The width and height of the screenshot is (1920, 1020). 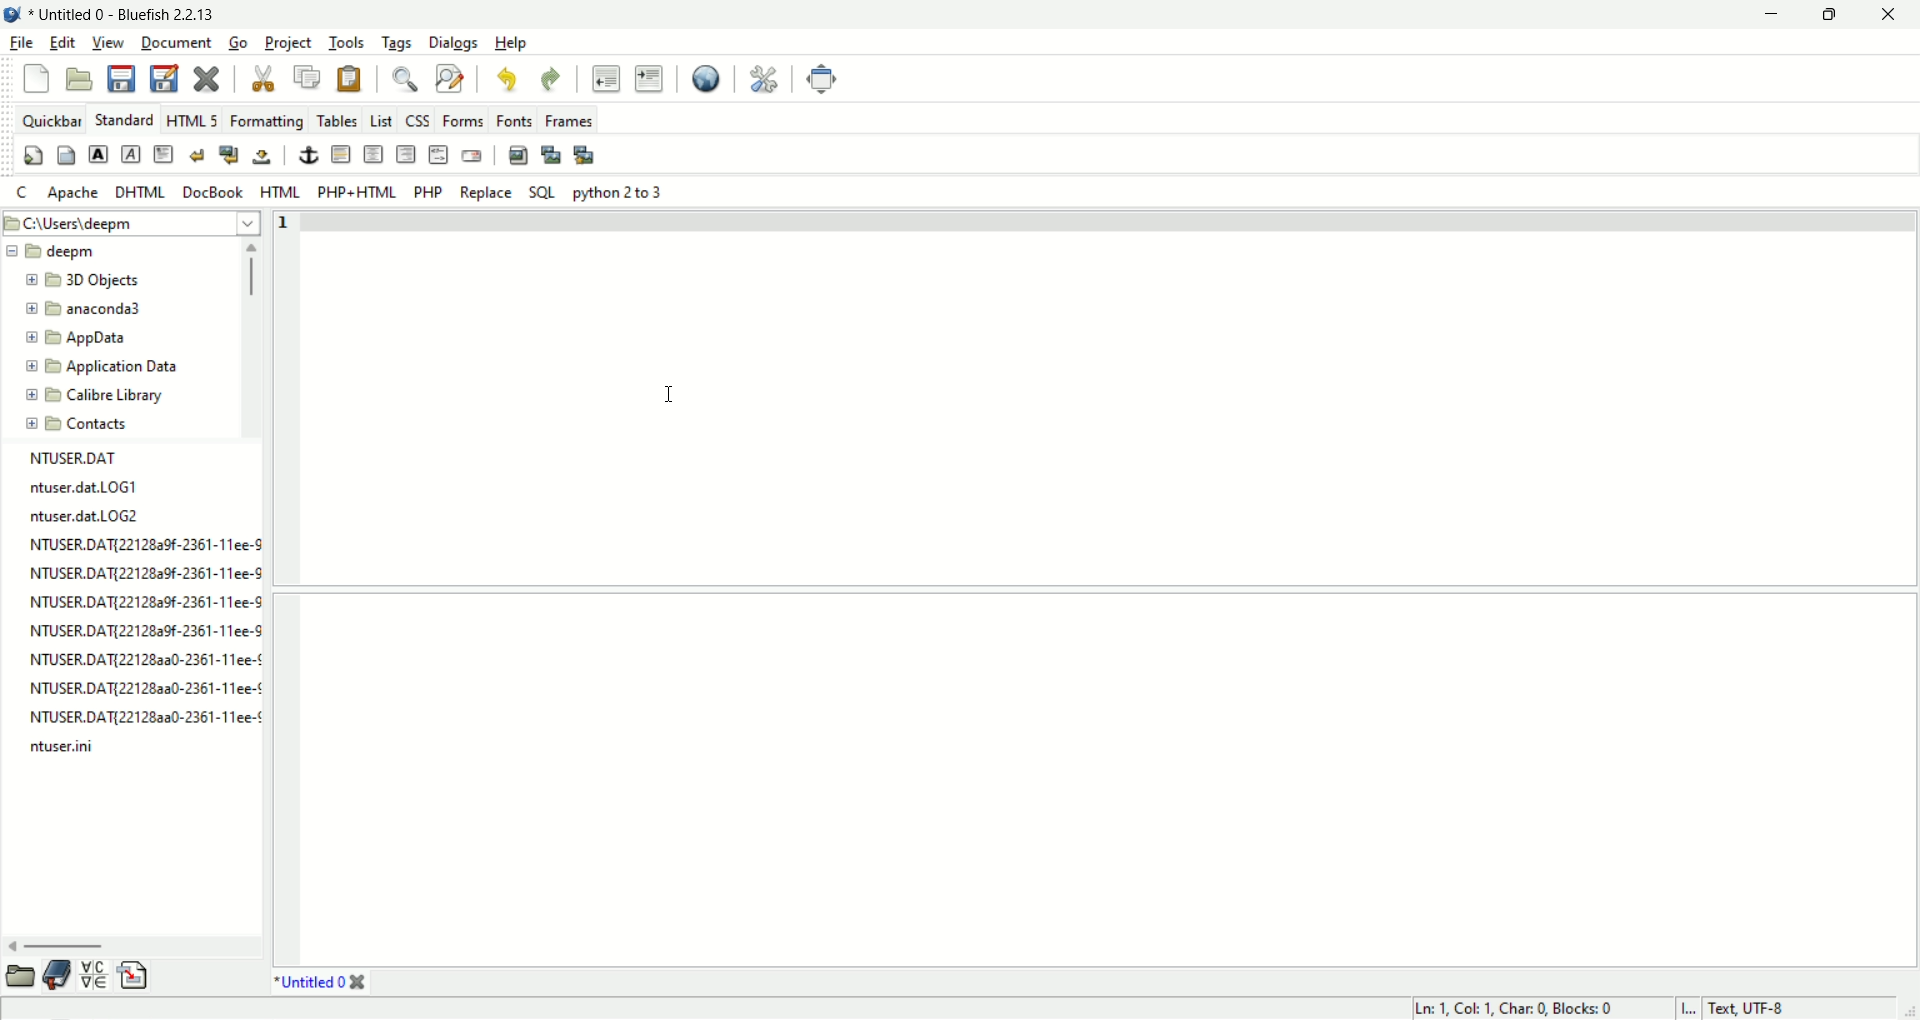 What do you see at coordinates (671, 397) in the screenshot?
I see `text cursor` at bounding box center [671, 397].